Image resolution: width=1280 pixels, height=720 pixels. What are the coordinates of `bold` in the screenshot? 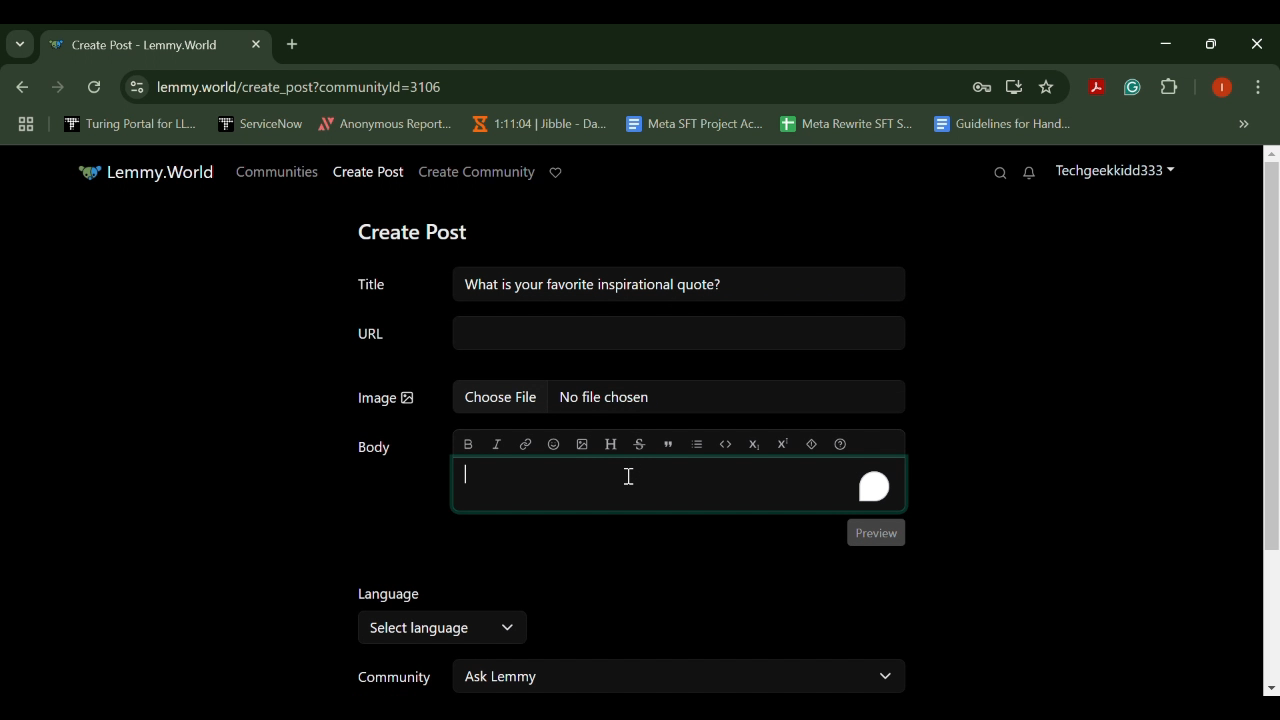 It's located at (469, 444).